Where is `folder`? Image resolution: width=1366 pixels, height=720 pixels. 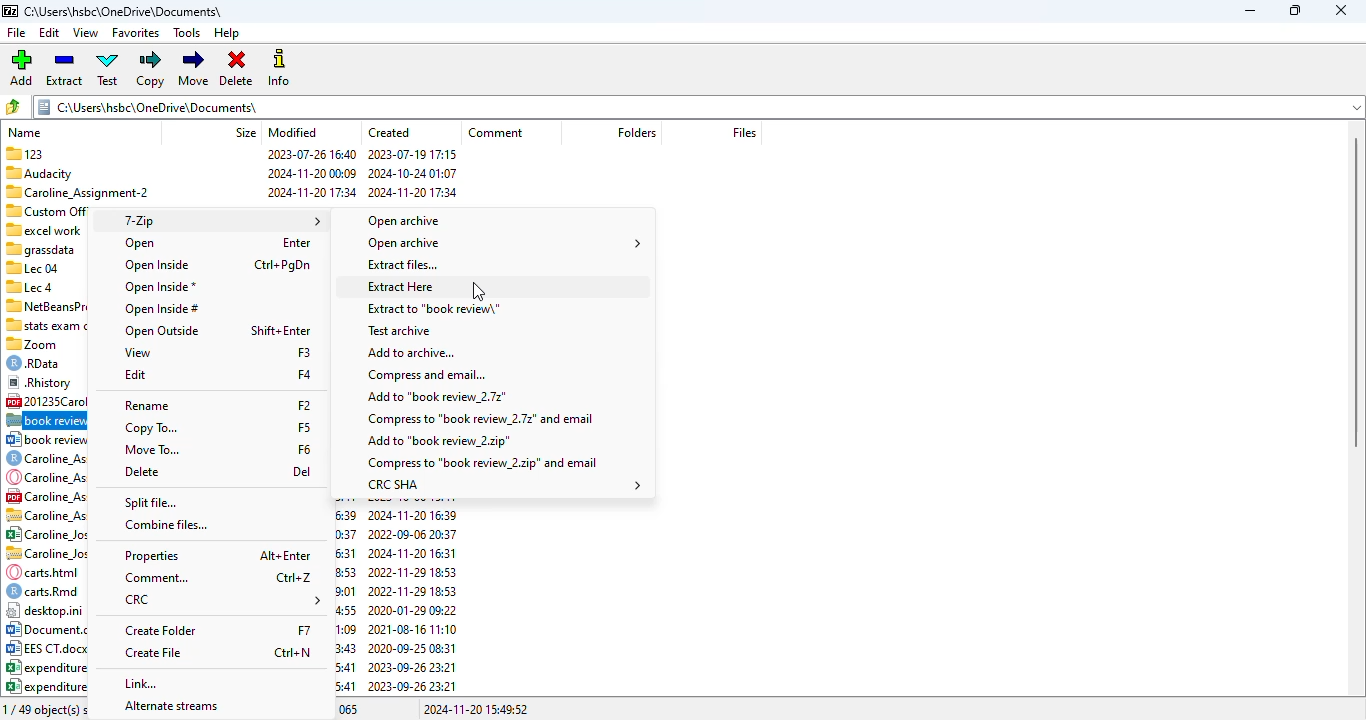
folder is located at coordinates (635, 132).